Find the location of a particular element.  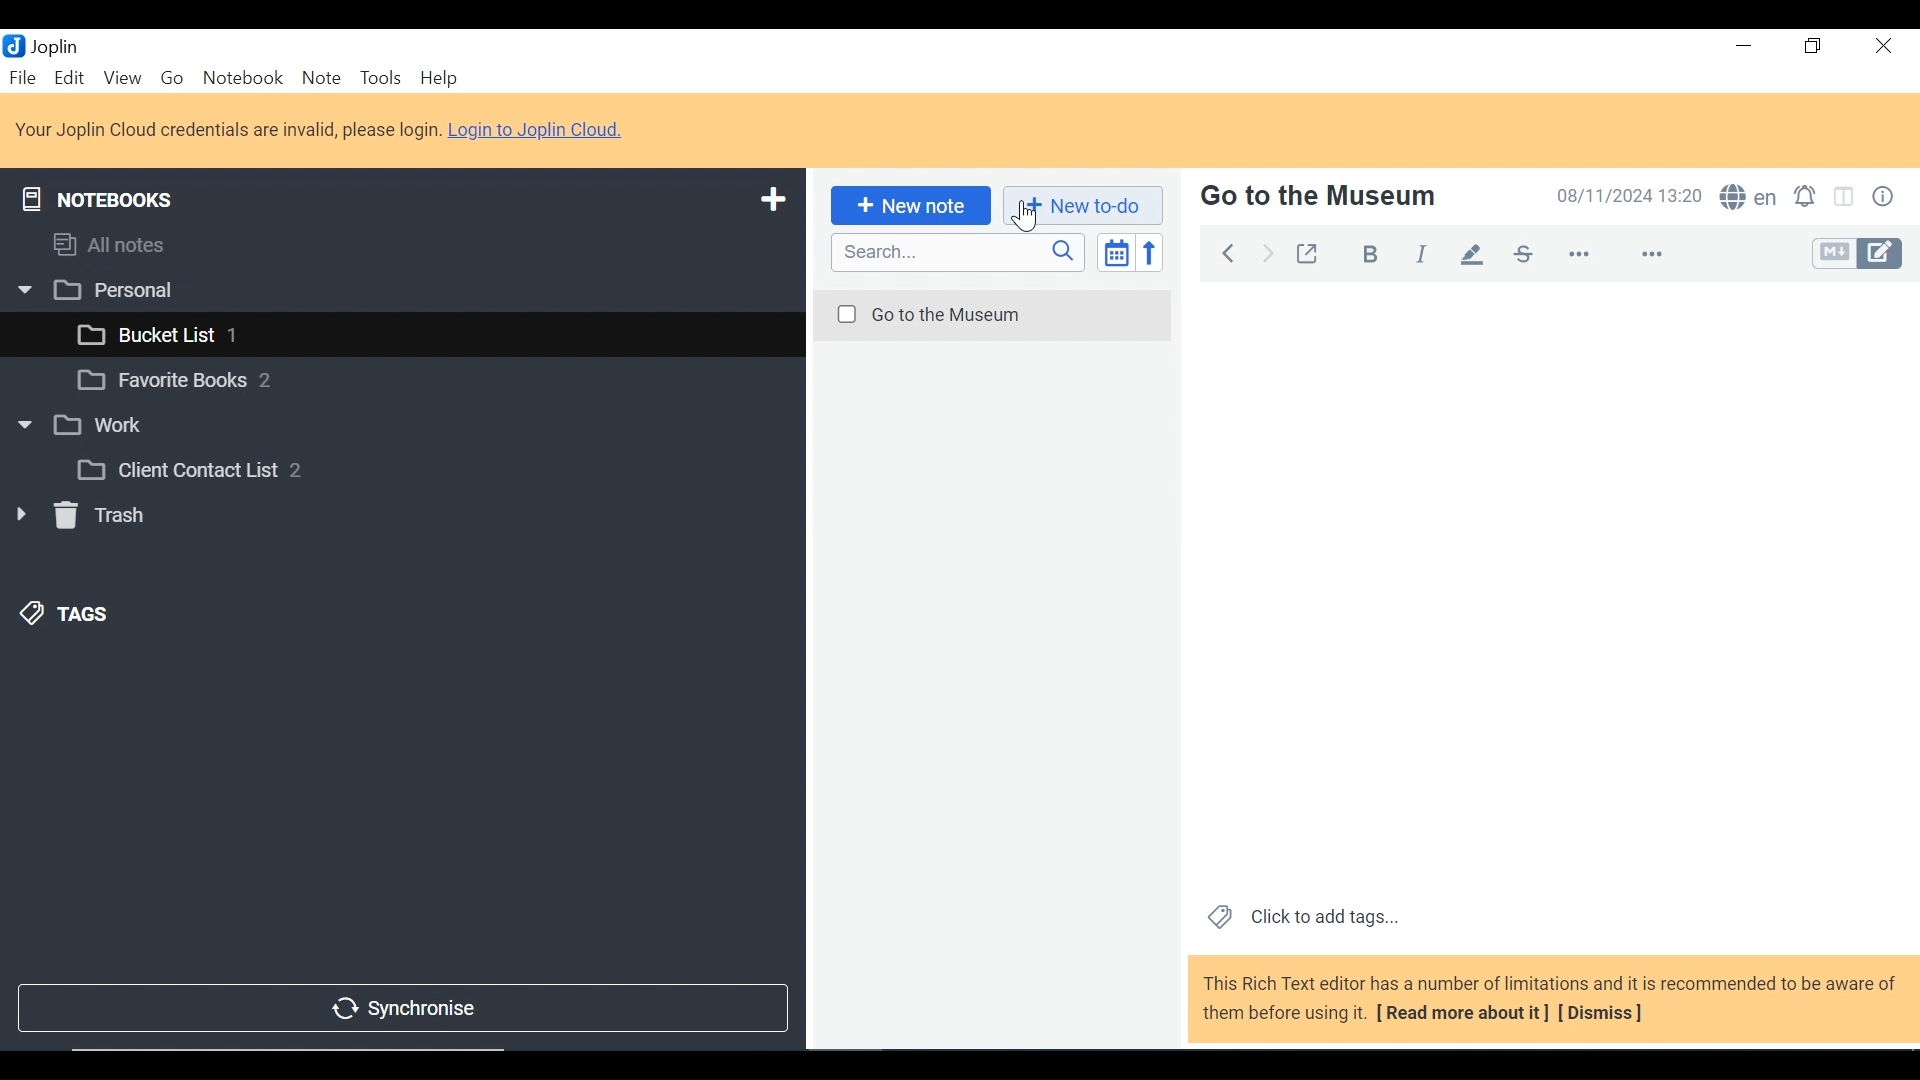

Note Name is located at coordinates (1337, 196).